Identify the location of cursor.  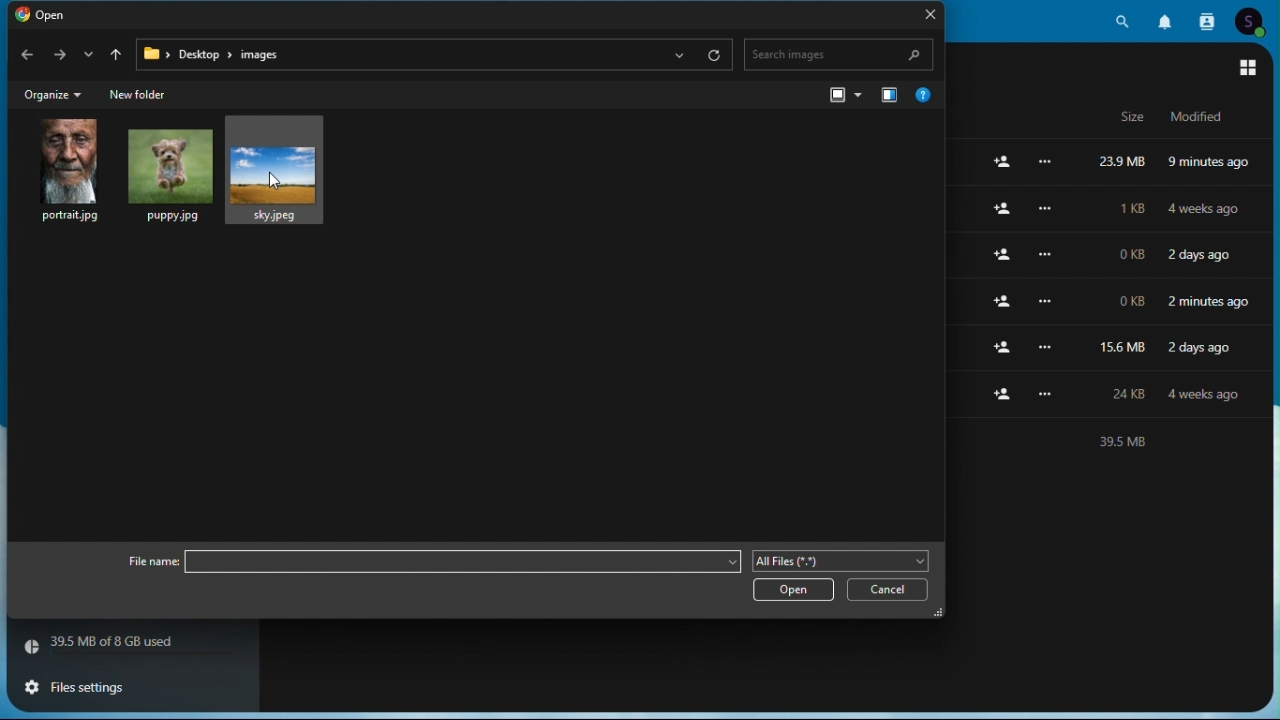
(279, 181).